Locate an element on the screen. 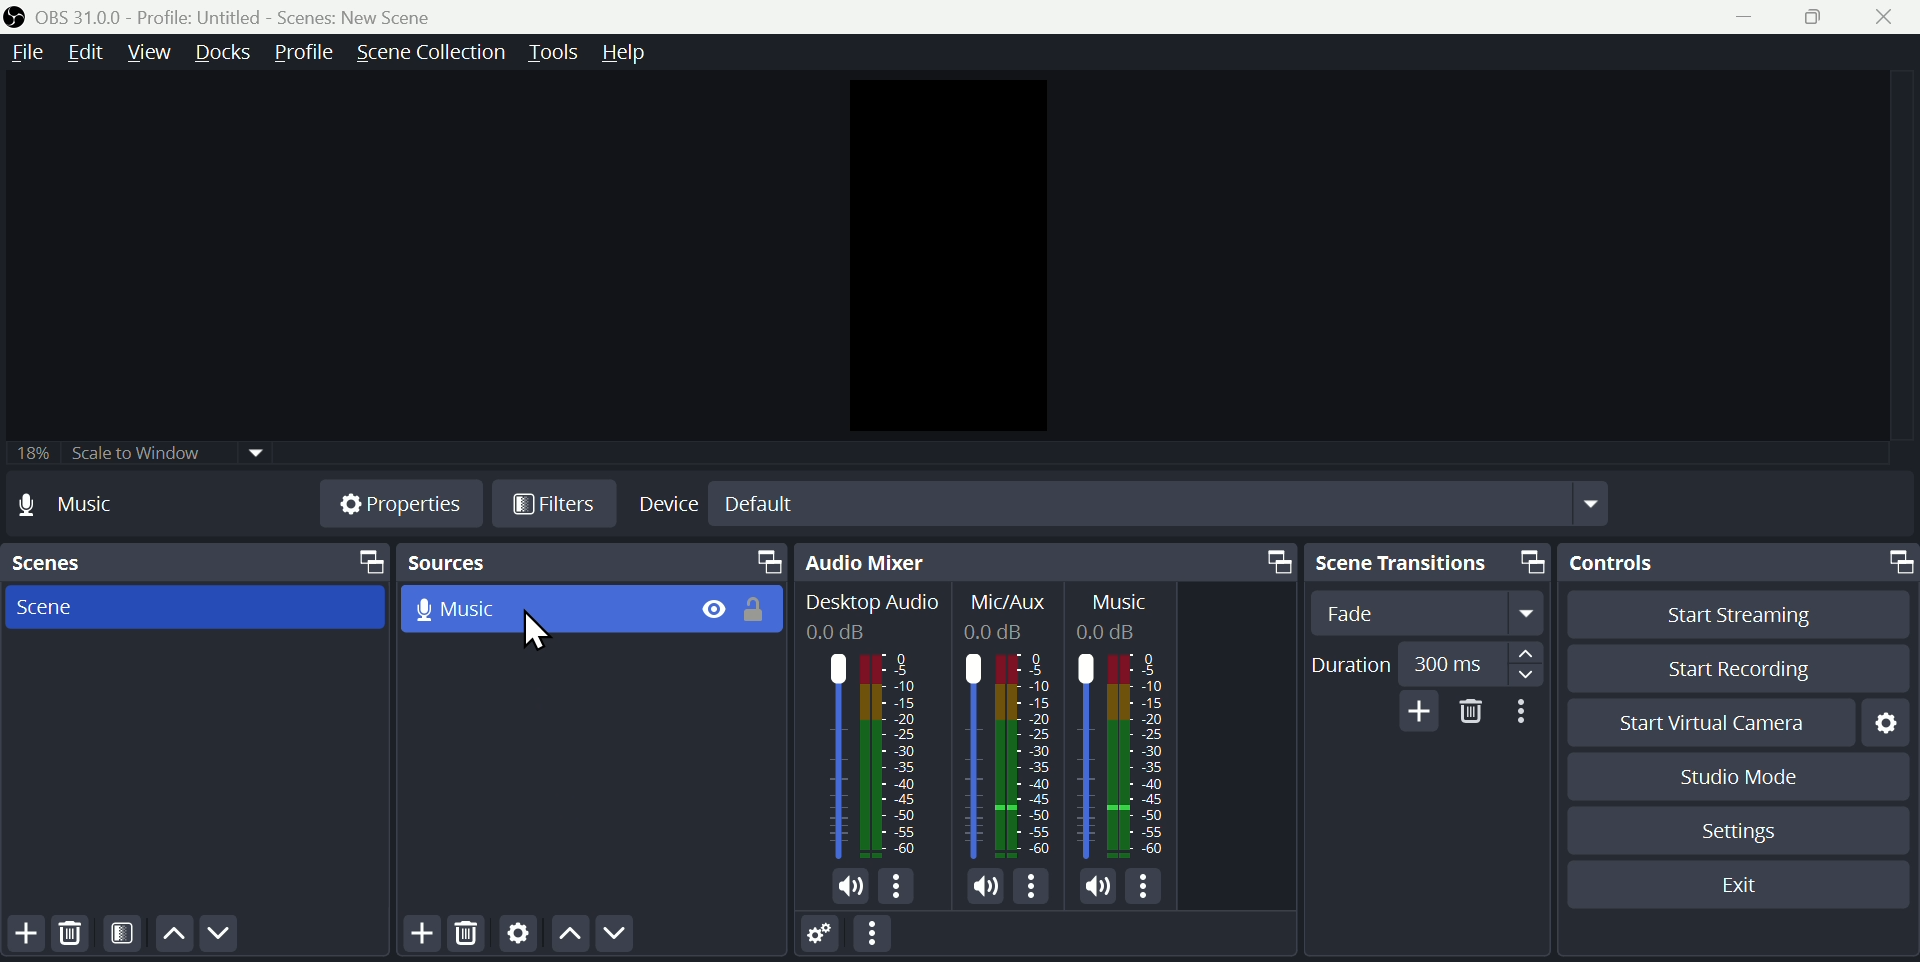  Exit is located at coordinates (1747, 888).